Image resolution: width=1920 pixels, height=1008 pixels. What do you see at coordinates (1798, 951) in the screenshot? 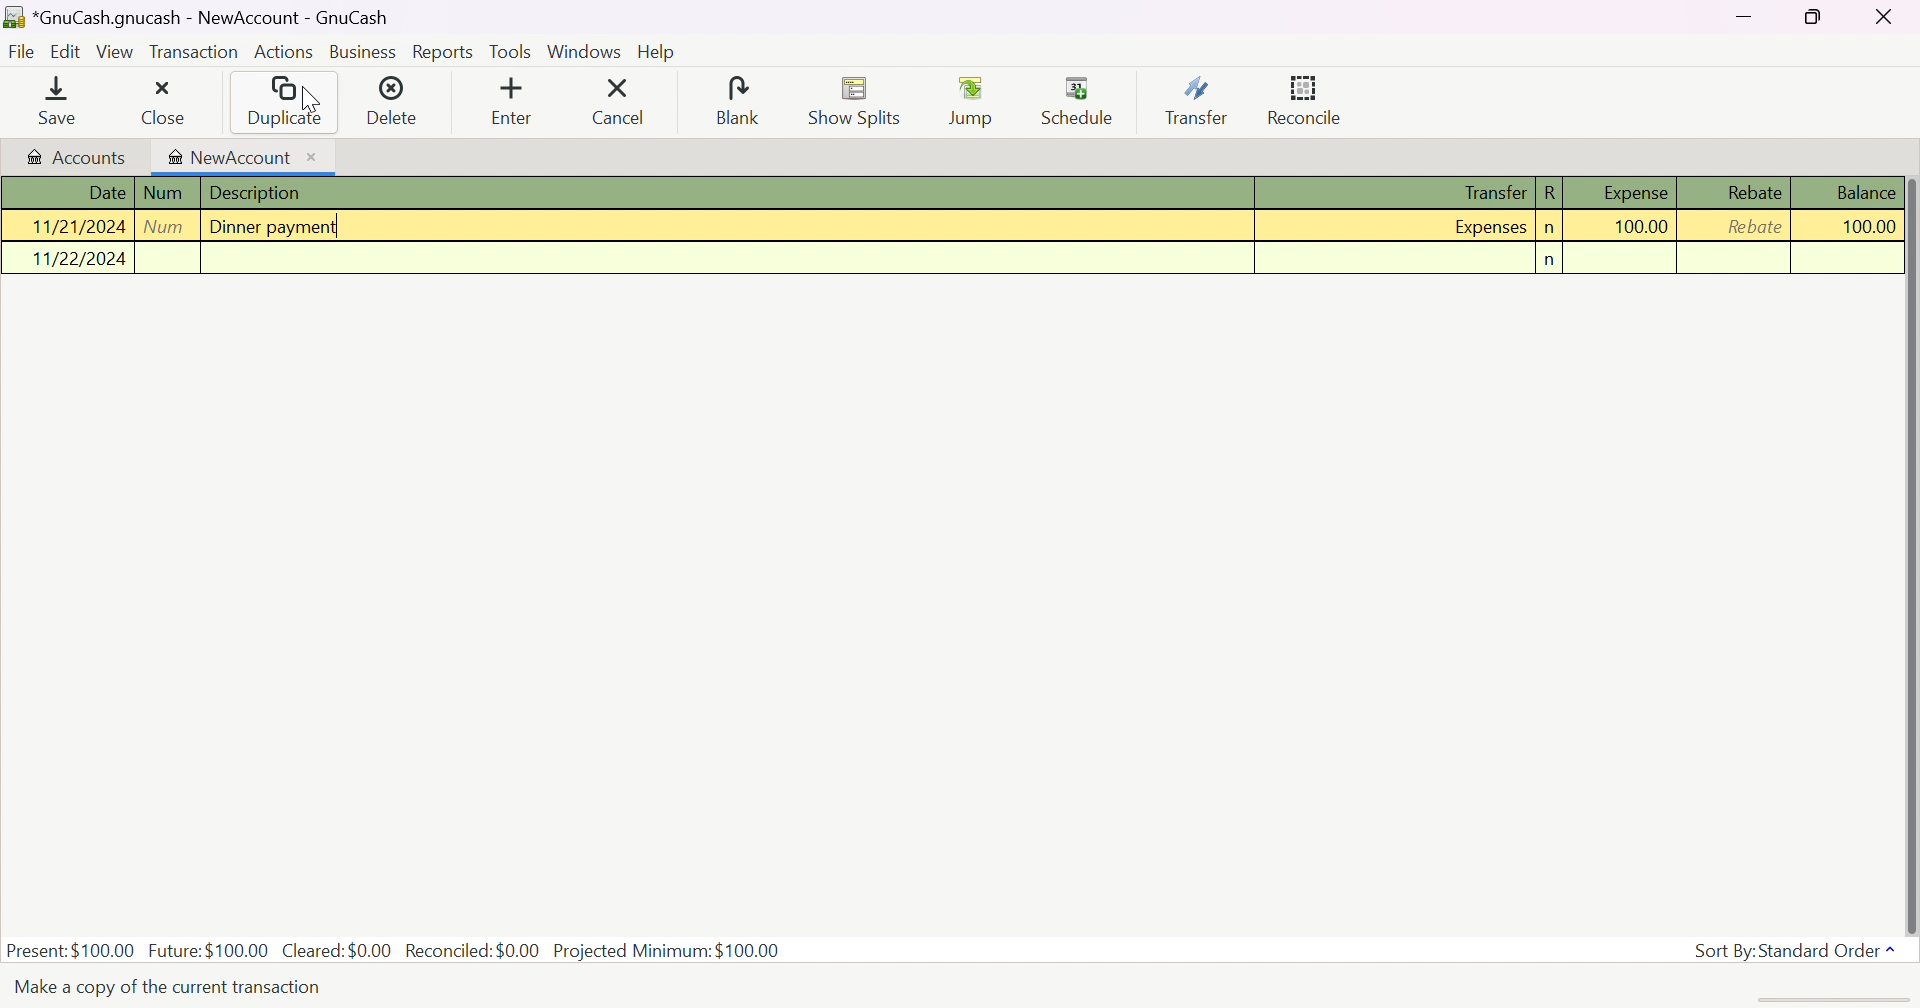
I see `Sort By: Standard Order` at bounding box center [1798, 951].